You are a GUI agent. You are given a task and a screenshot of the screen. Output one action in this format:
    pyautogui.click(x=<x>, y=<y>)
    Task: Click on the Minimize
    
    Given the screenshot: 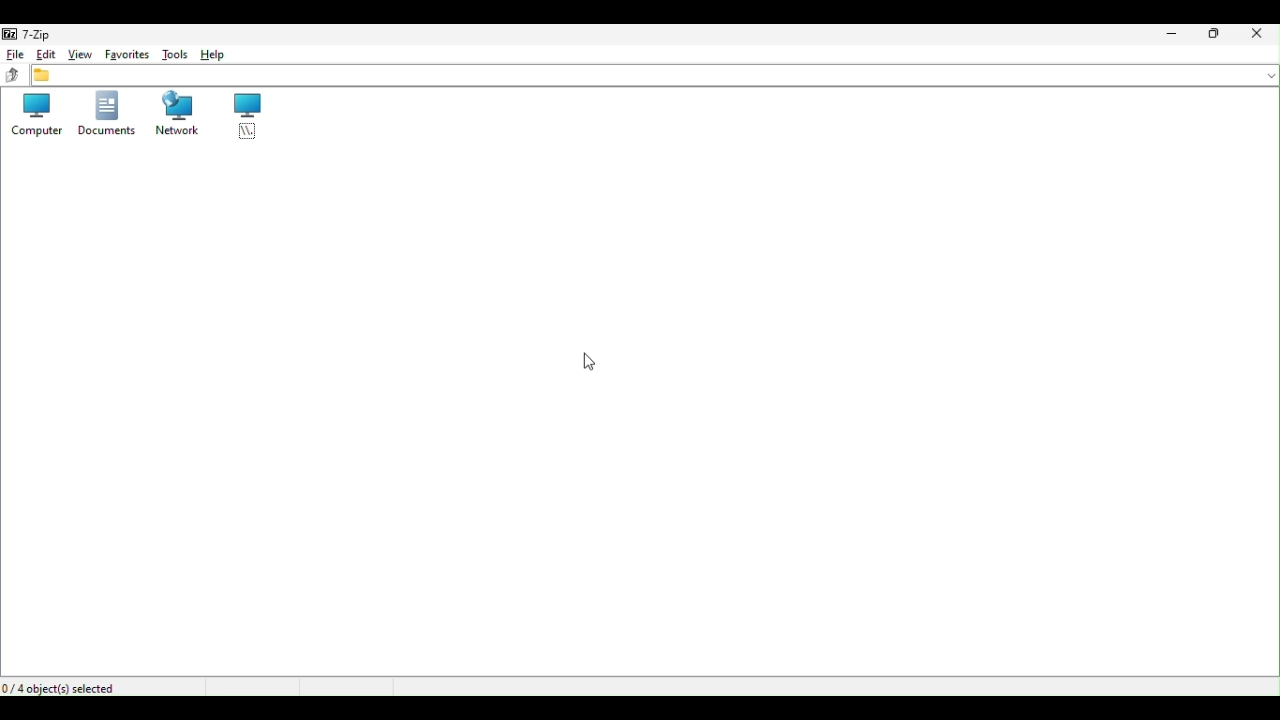 What is the action you would take?
    pyautogui.click(x=1169, y=35)
    